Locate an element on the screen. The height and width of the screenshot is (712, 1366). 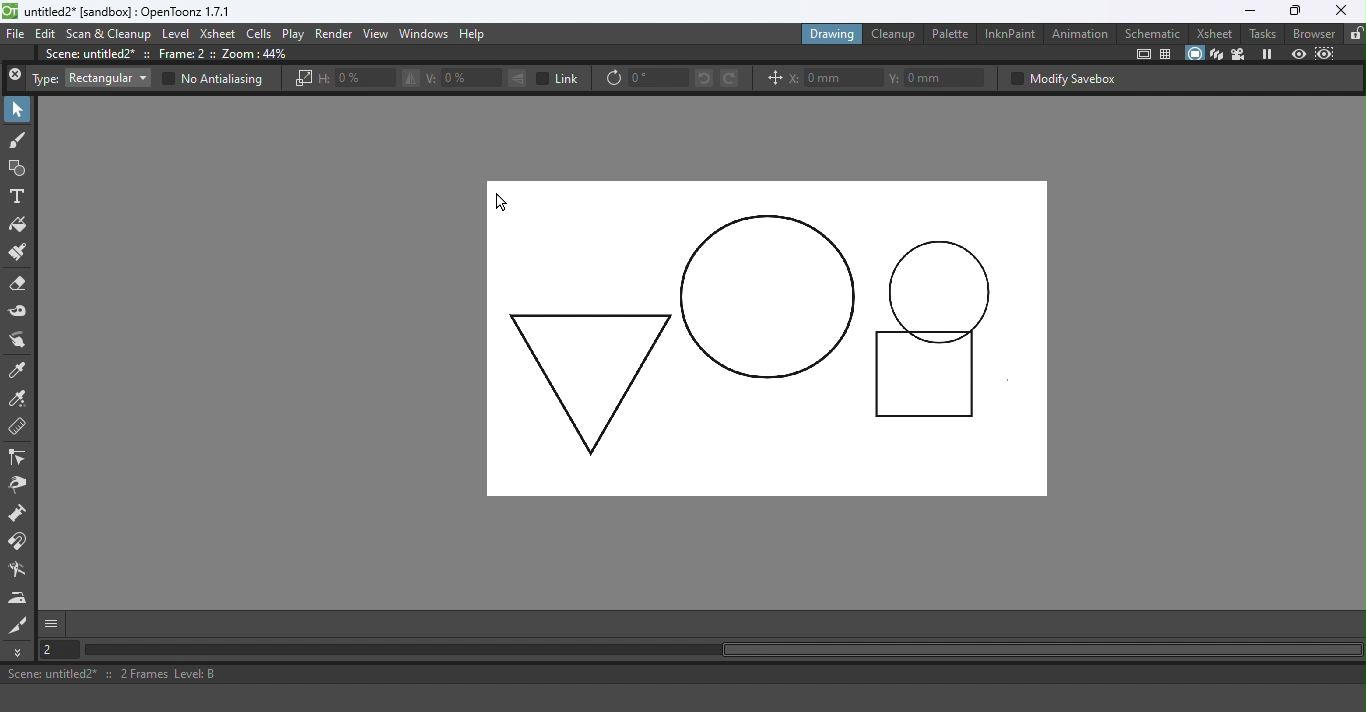
View is located at coordinates (376, 34).